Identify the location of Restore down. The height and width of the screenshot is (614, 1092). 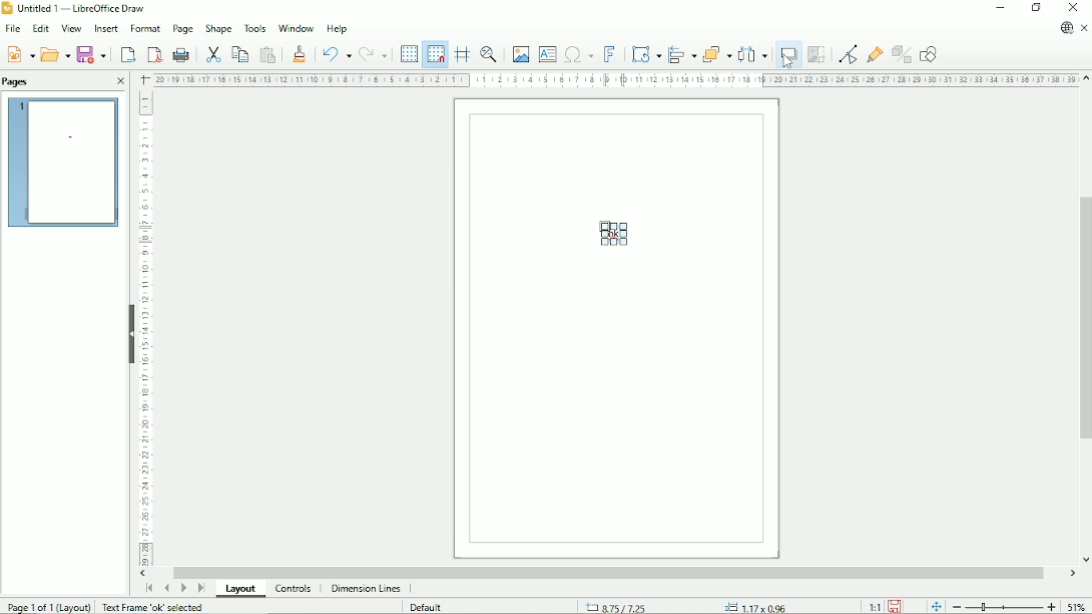
(1036, 7).